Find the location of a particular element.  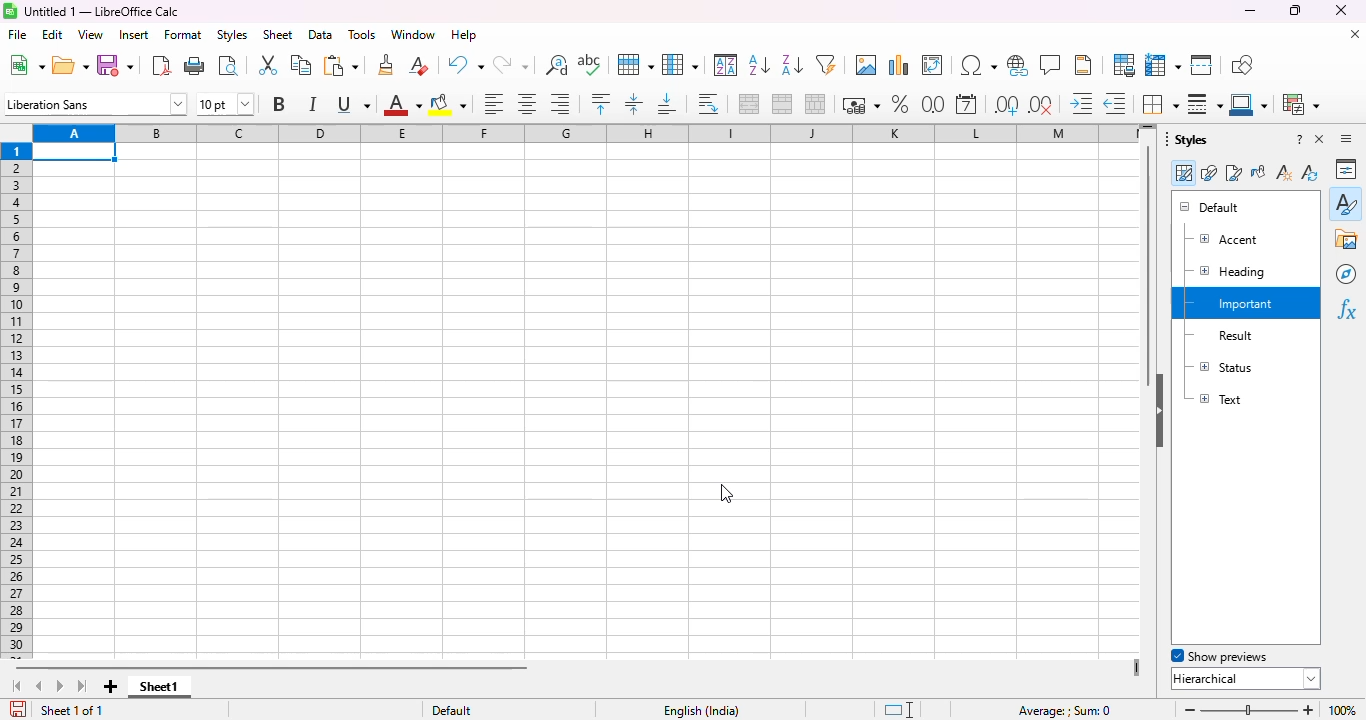

font color is located at coordinates (403, 104).